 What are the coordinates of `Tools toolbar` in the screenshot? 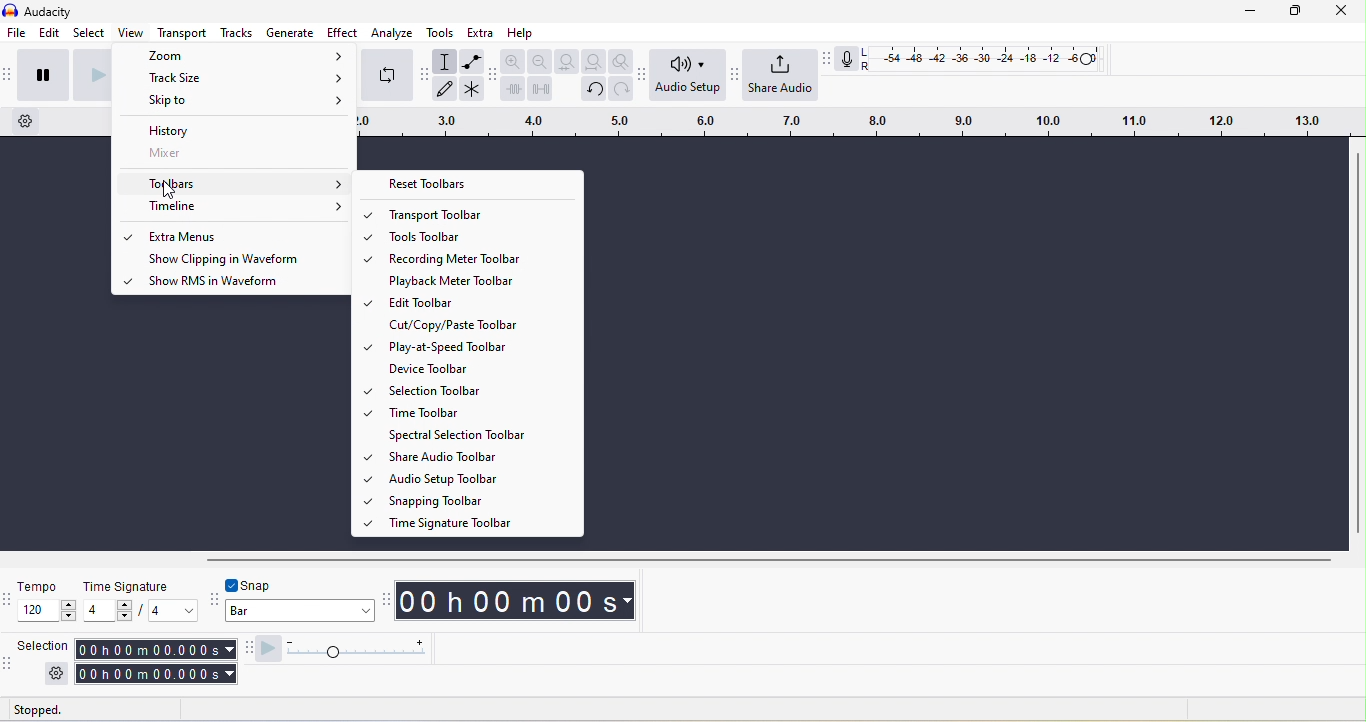 It's located at (479, 235).